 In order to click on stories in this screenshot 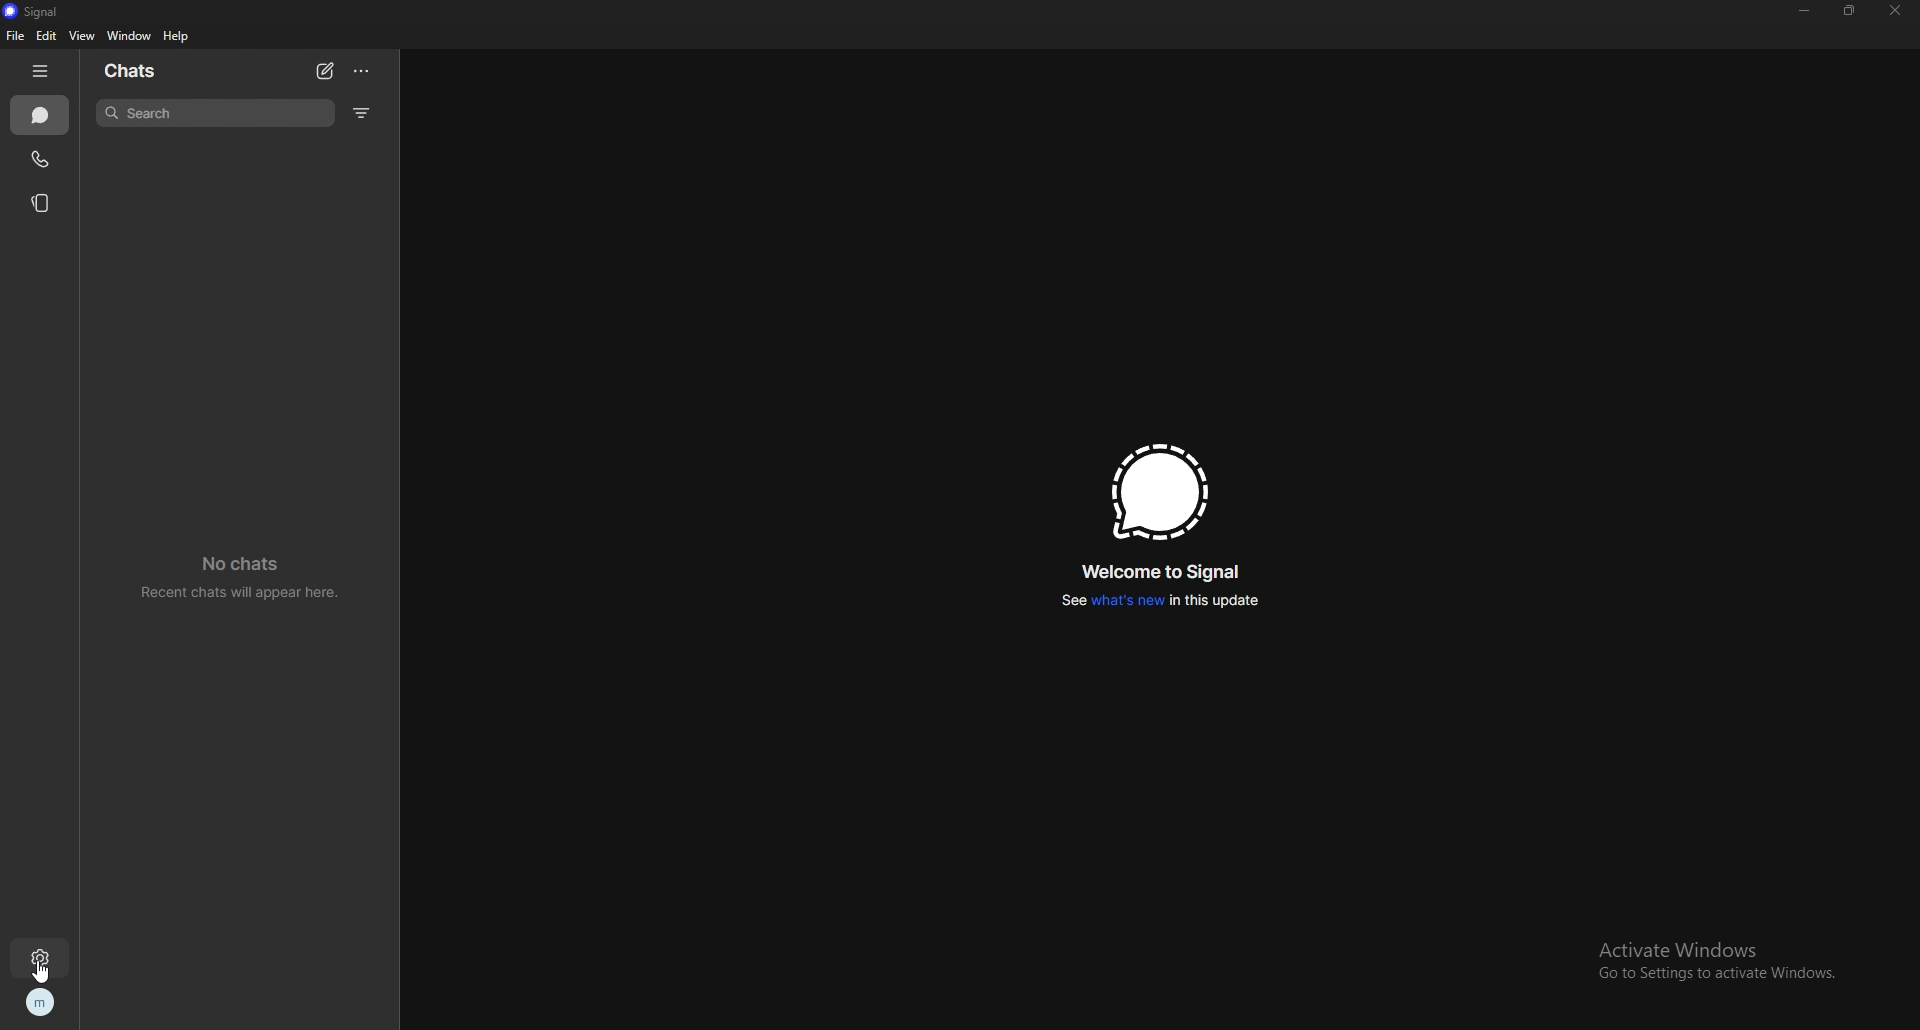, I will do `click(44, 204)`.